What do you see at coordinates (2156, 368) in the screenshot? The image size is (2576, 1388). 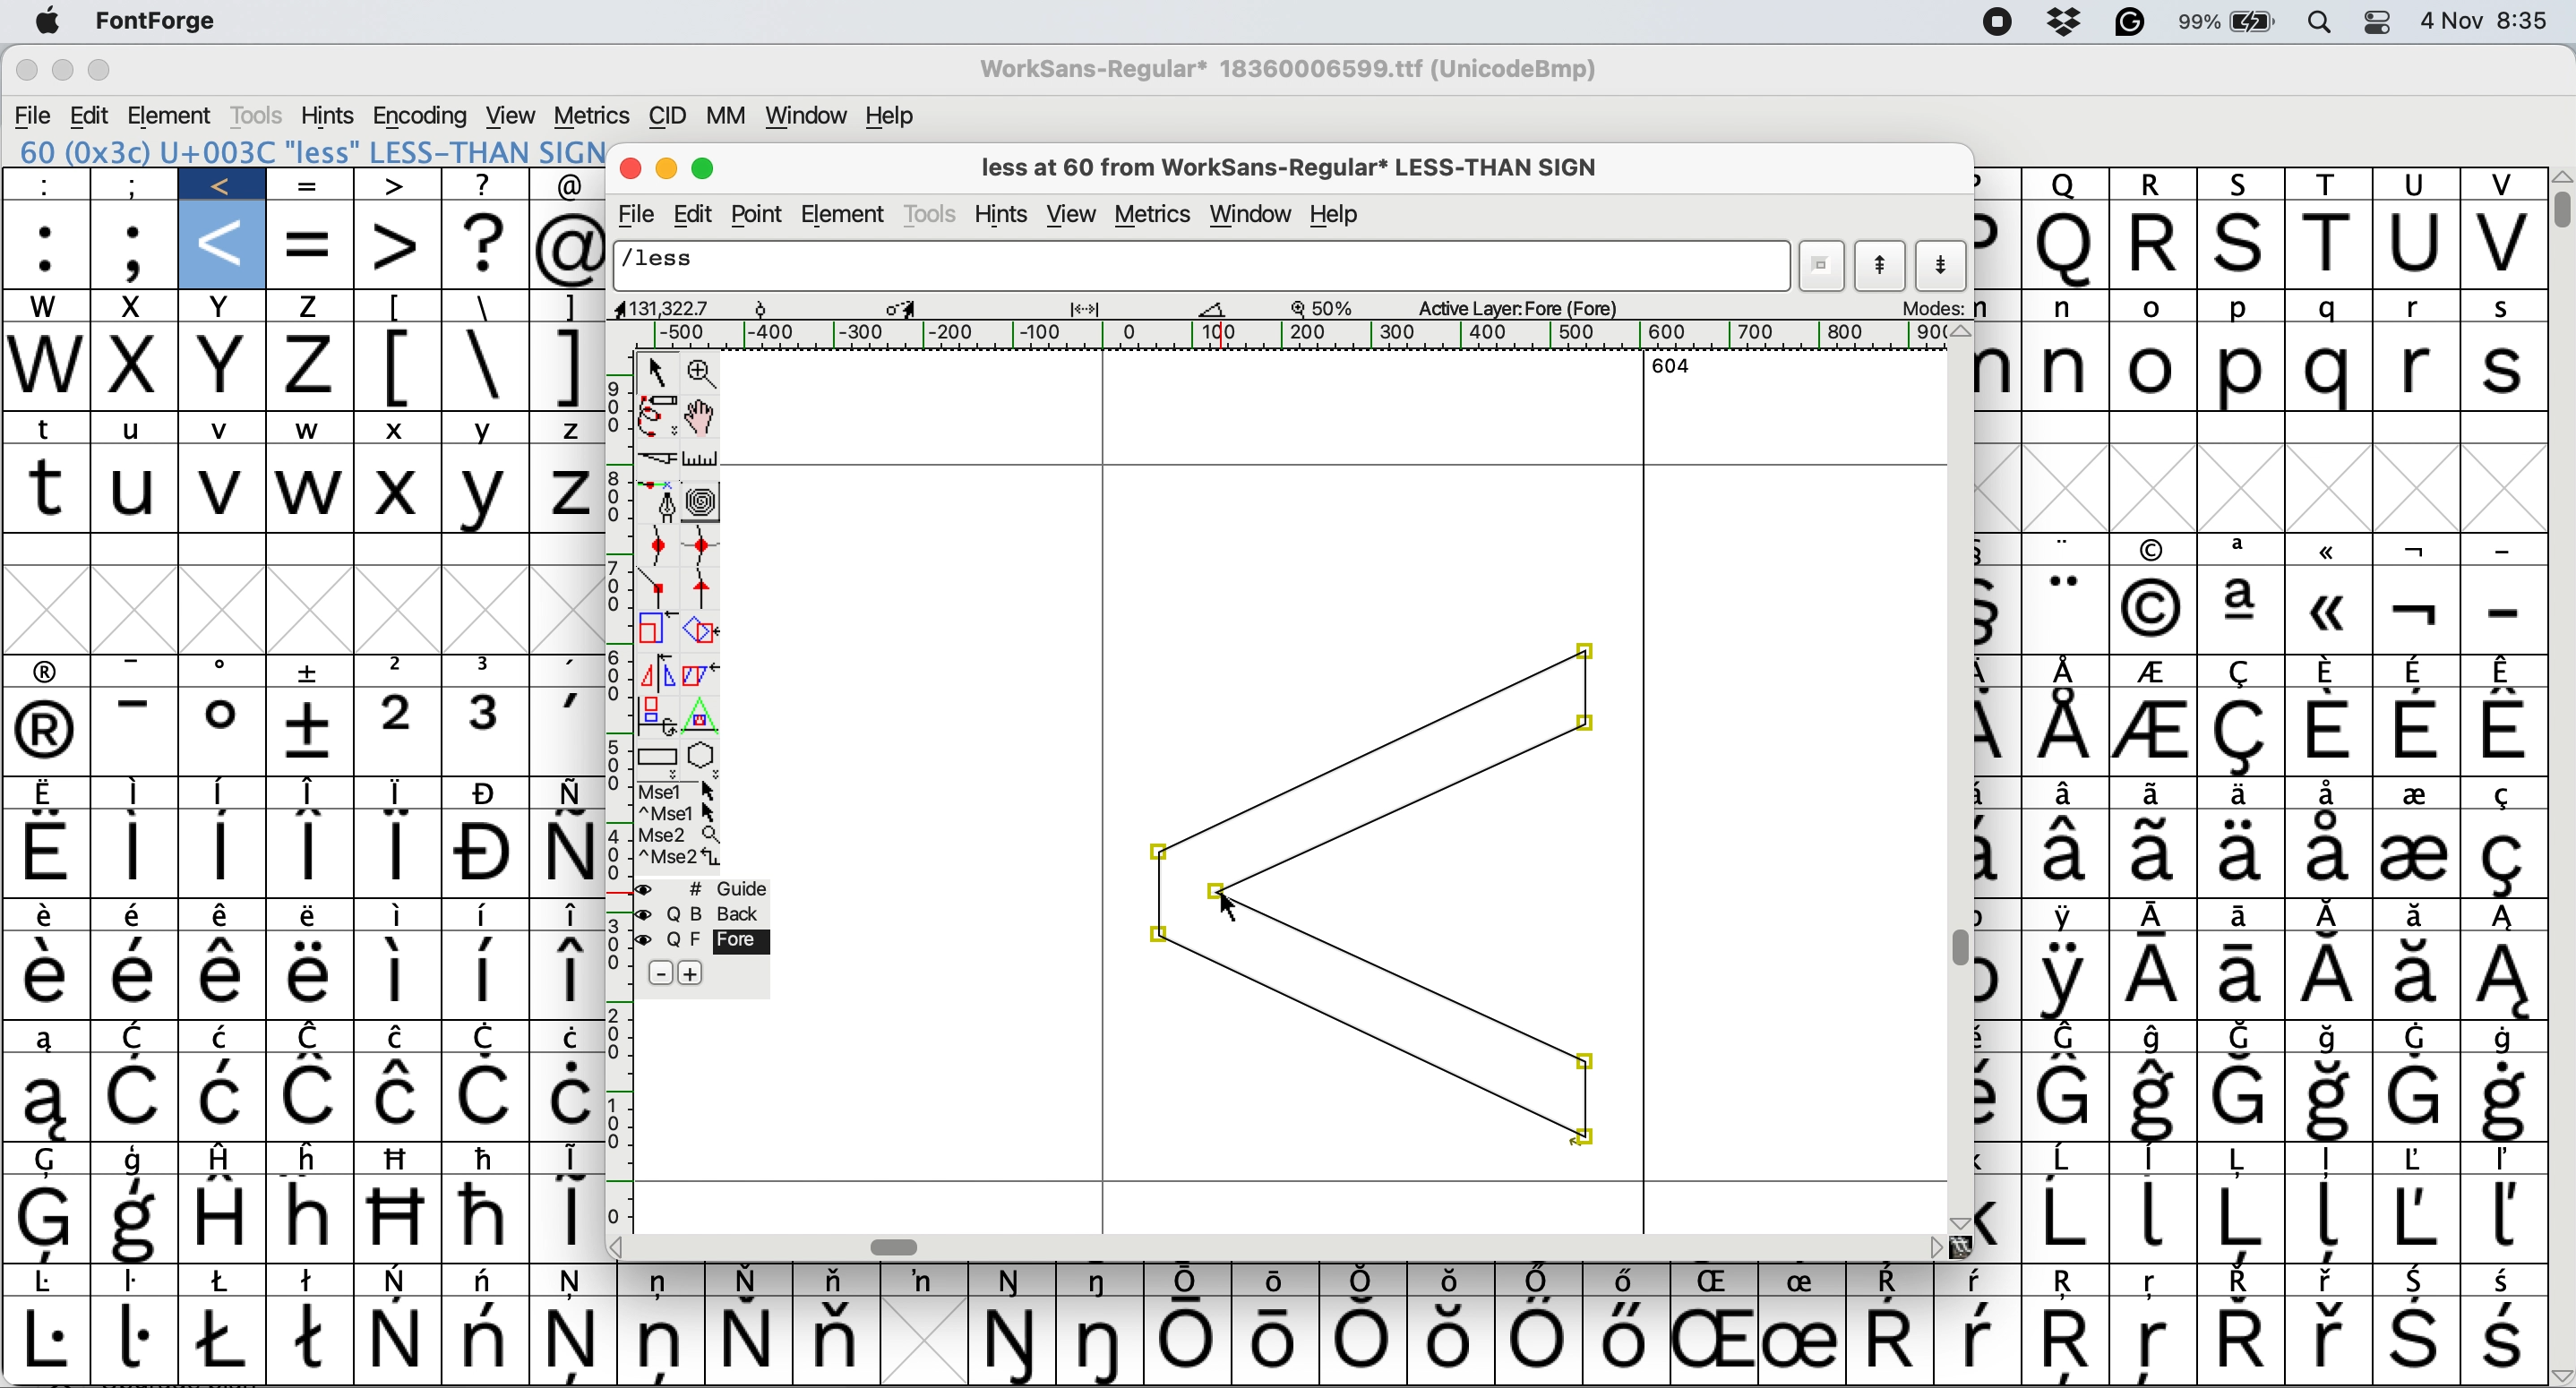 I see `o` at bounding box center [2156, 368].